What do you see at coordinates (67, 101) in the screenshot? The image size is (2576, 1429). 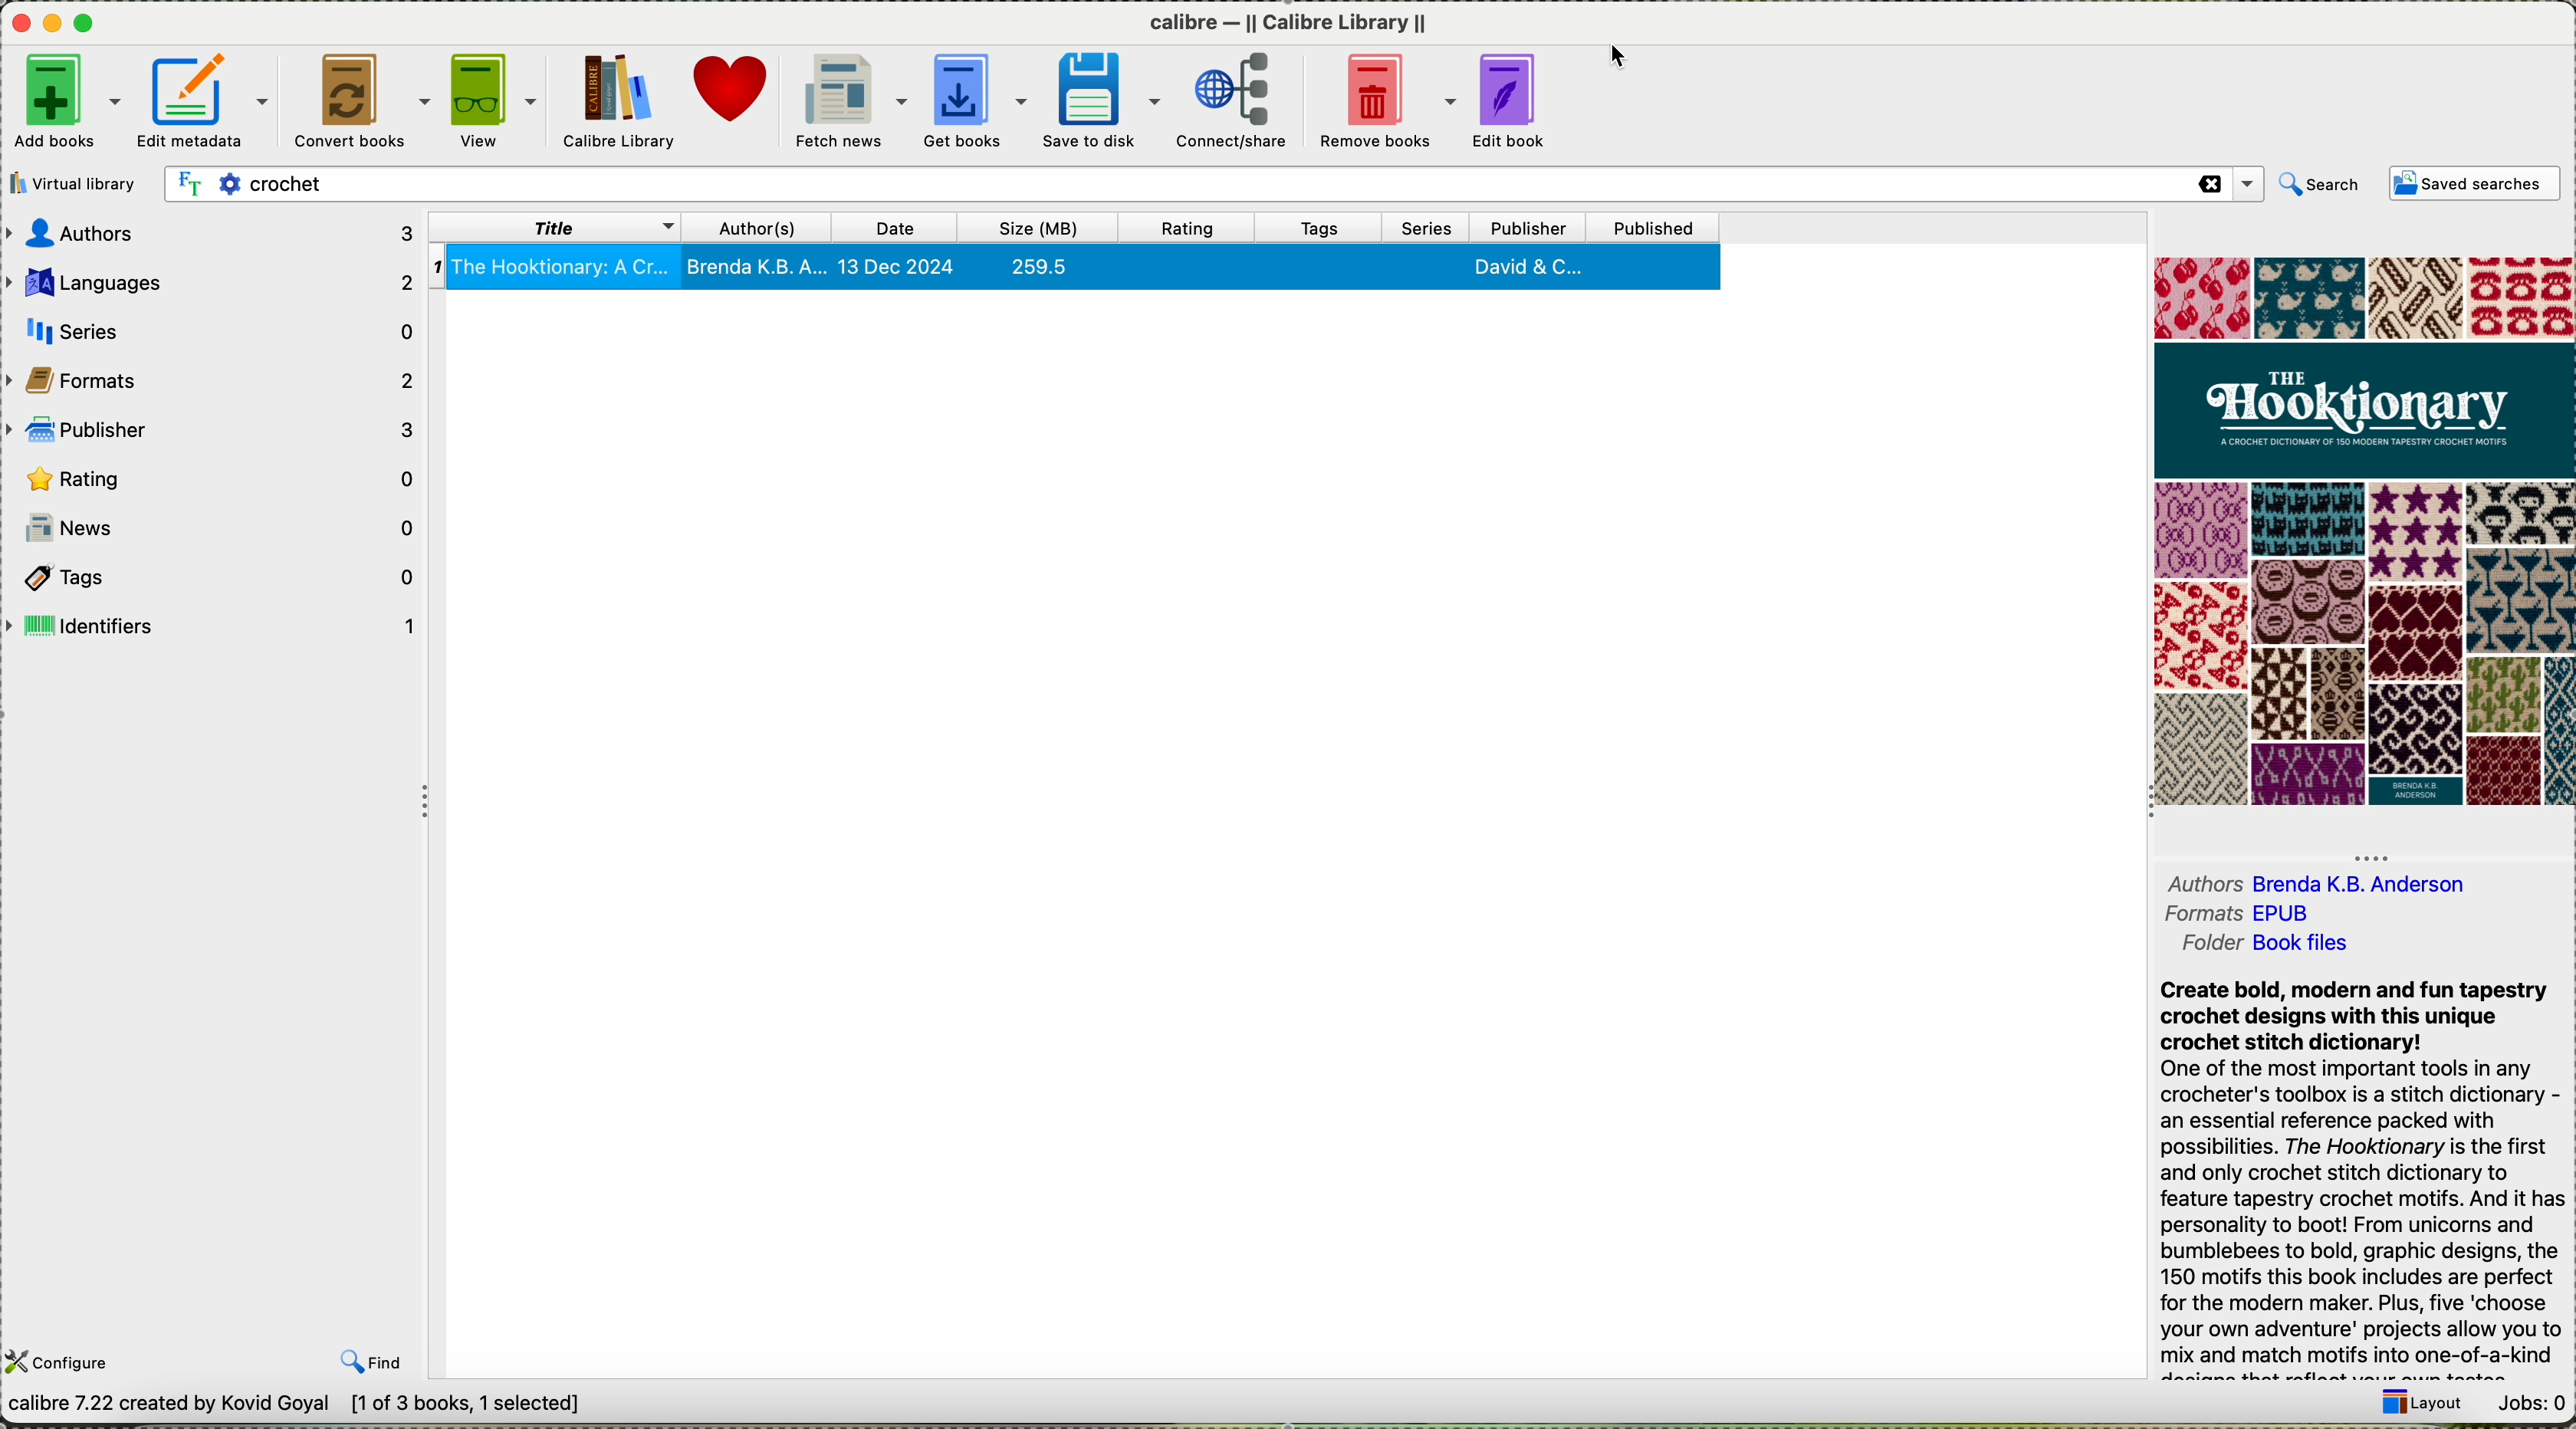 I see `add books` at bounding box center [67, 101].